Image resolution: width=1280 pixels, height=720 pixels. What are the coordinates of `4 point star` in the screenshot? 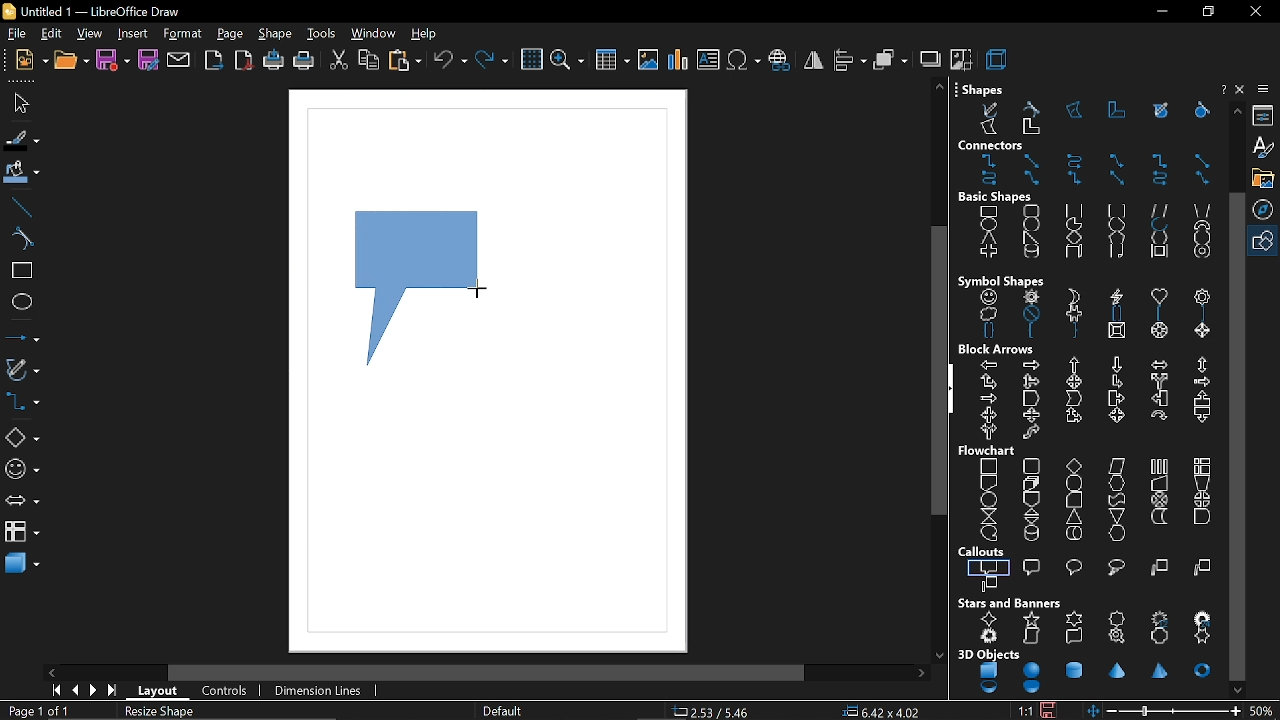 It's located at (990, 619).